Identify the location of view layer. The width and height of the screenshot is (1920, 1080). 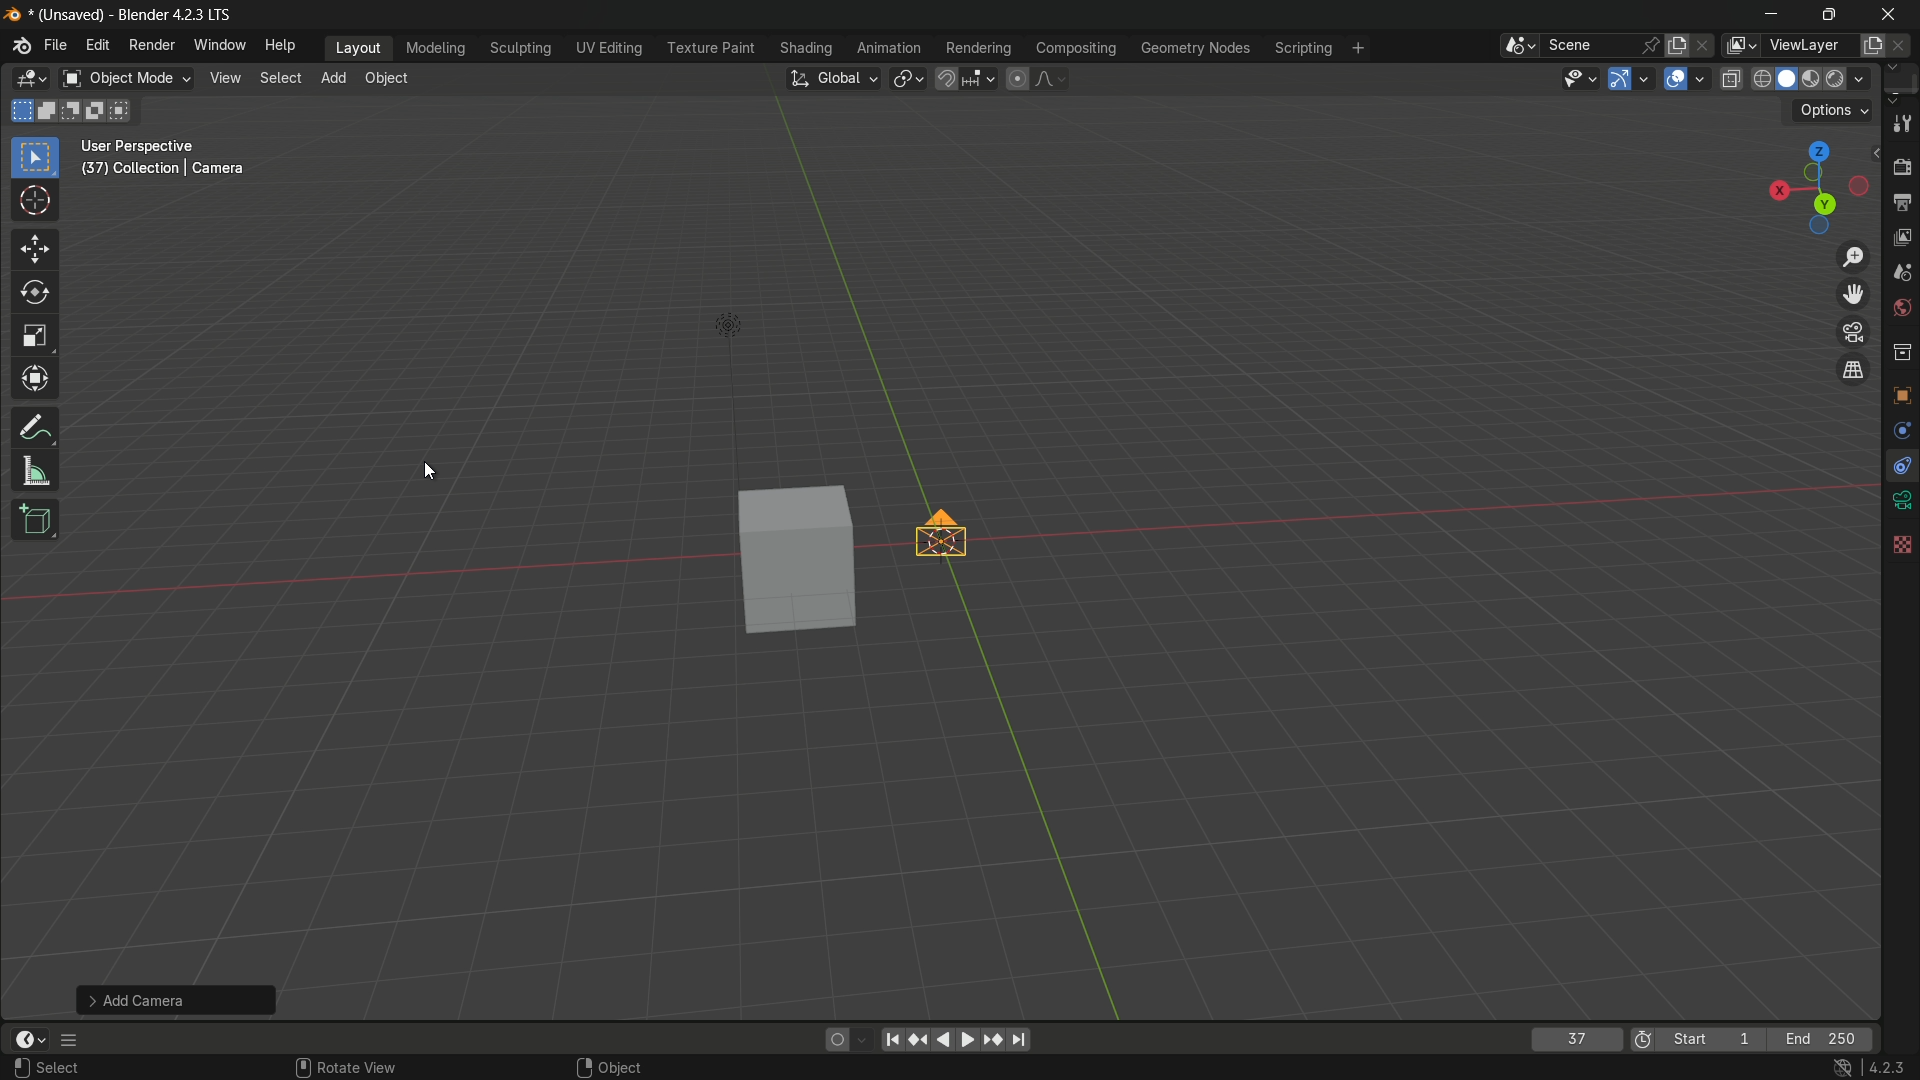
(1742, 46).